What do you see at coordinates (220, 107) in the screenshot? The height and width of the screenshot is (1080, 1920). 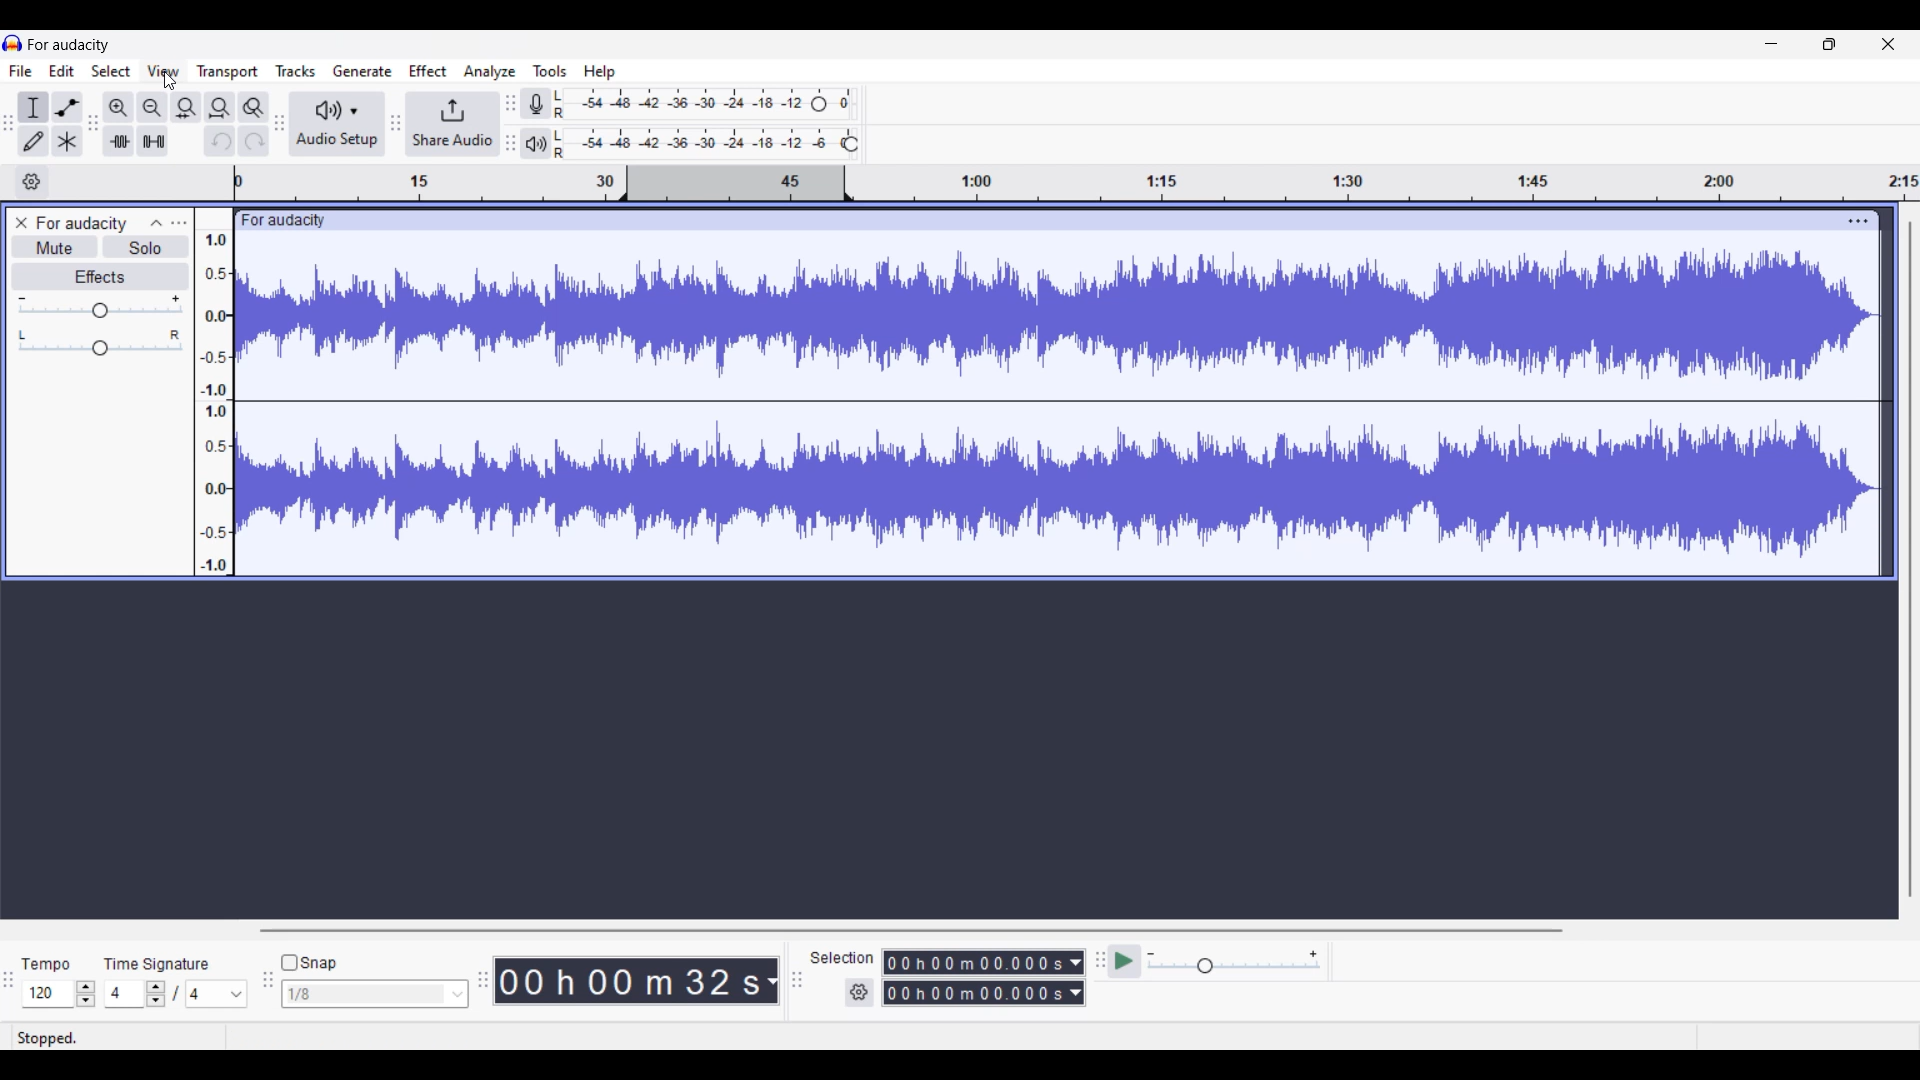 I see `Fit project to width` at bounding box center [220, 107].